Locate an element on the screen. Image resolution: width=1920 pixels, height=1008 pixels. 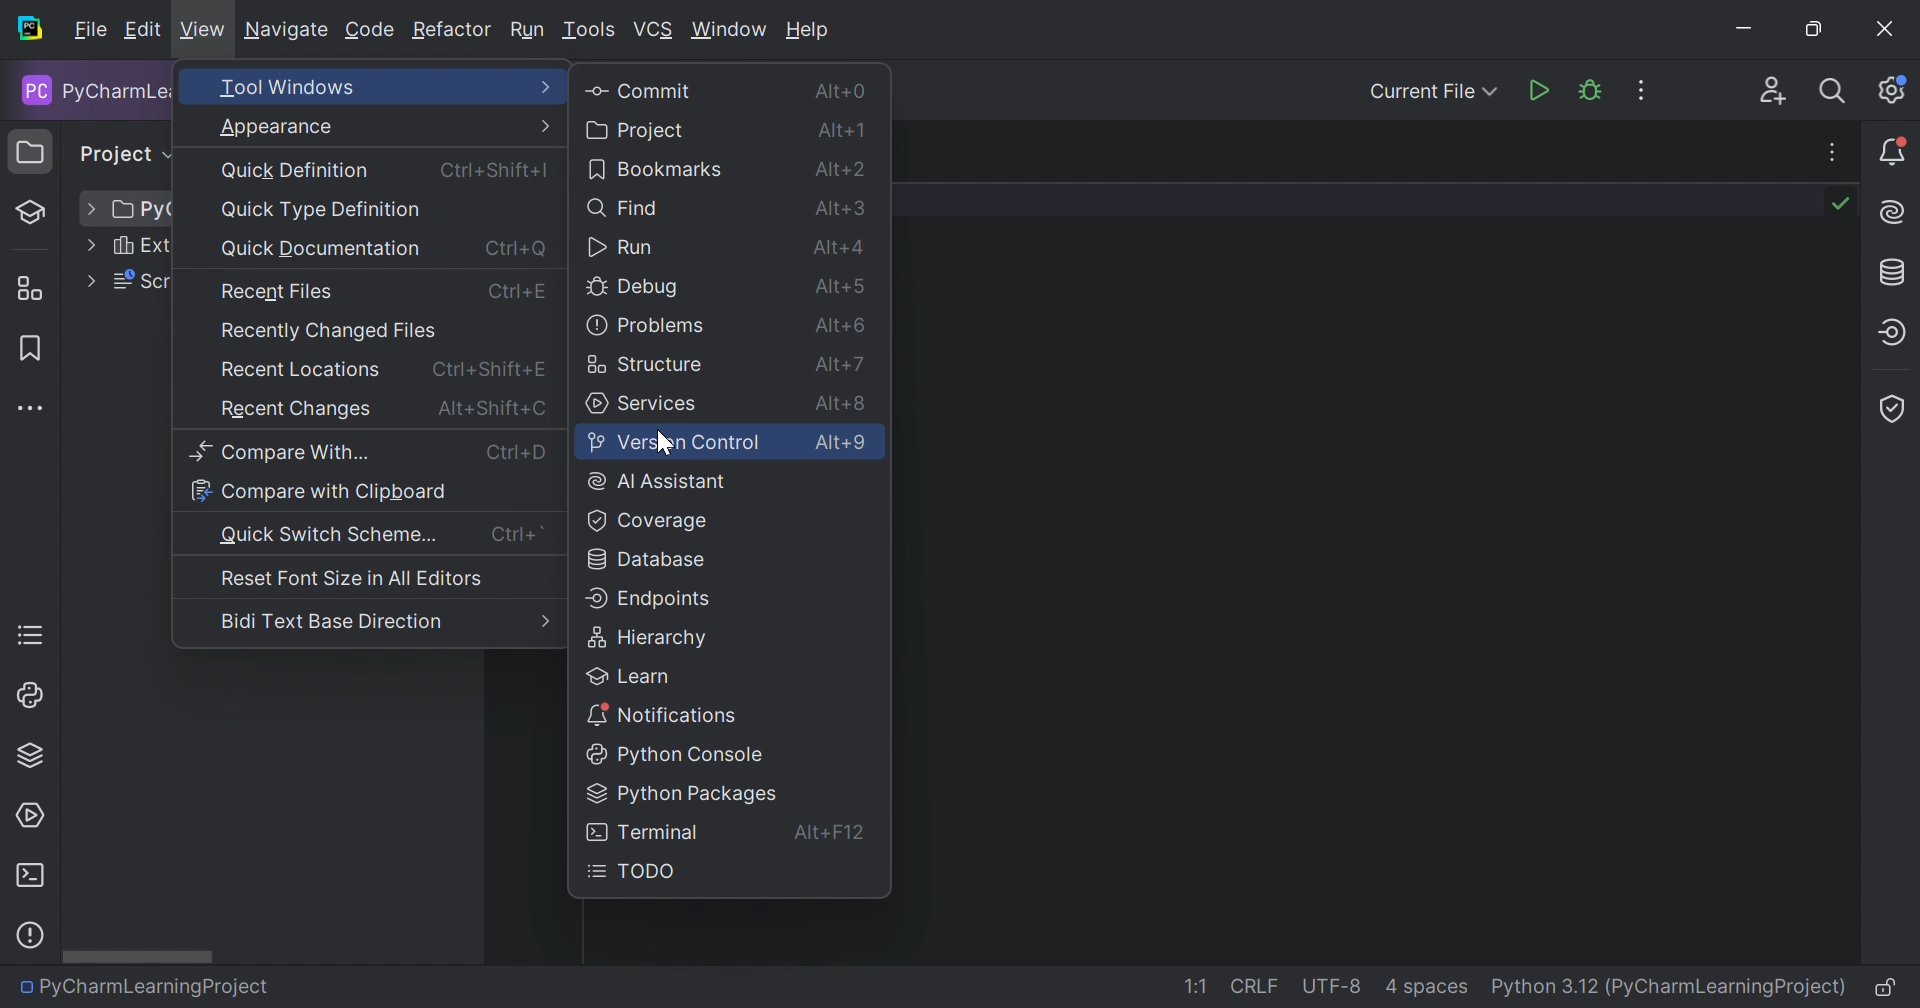
Alt+0 is located at coordinates (840, 89).